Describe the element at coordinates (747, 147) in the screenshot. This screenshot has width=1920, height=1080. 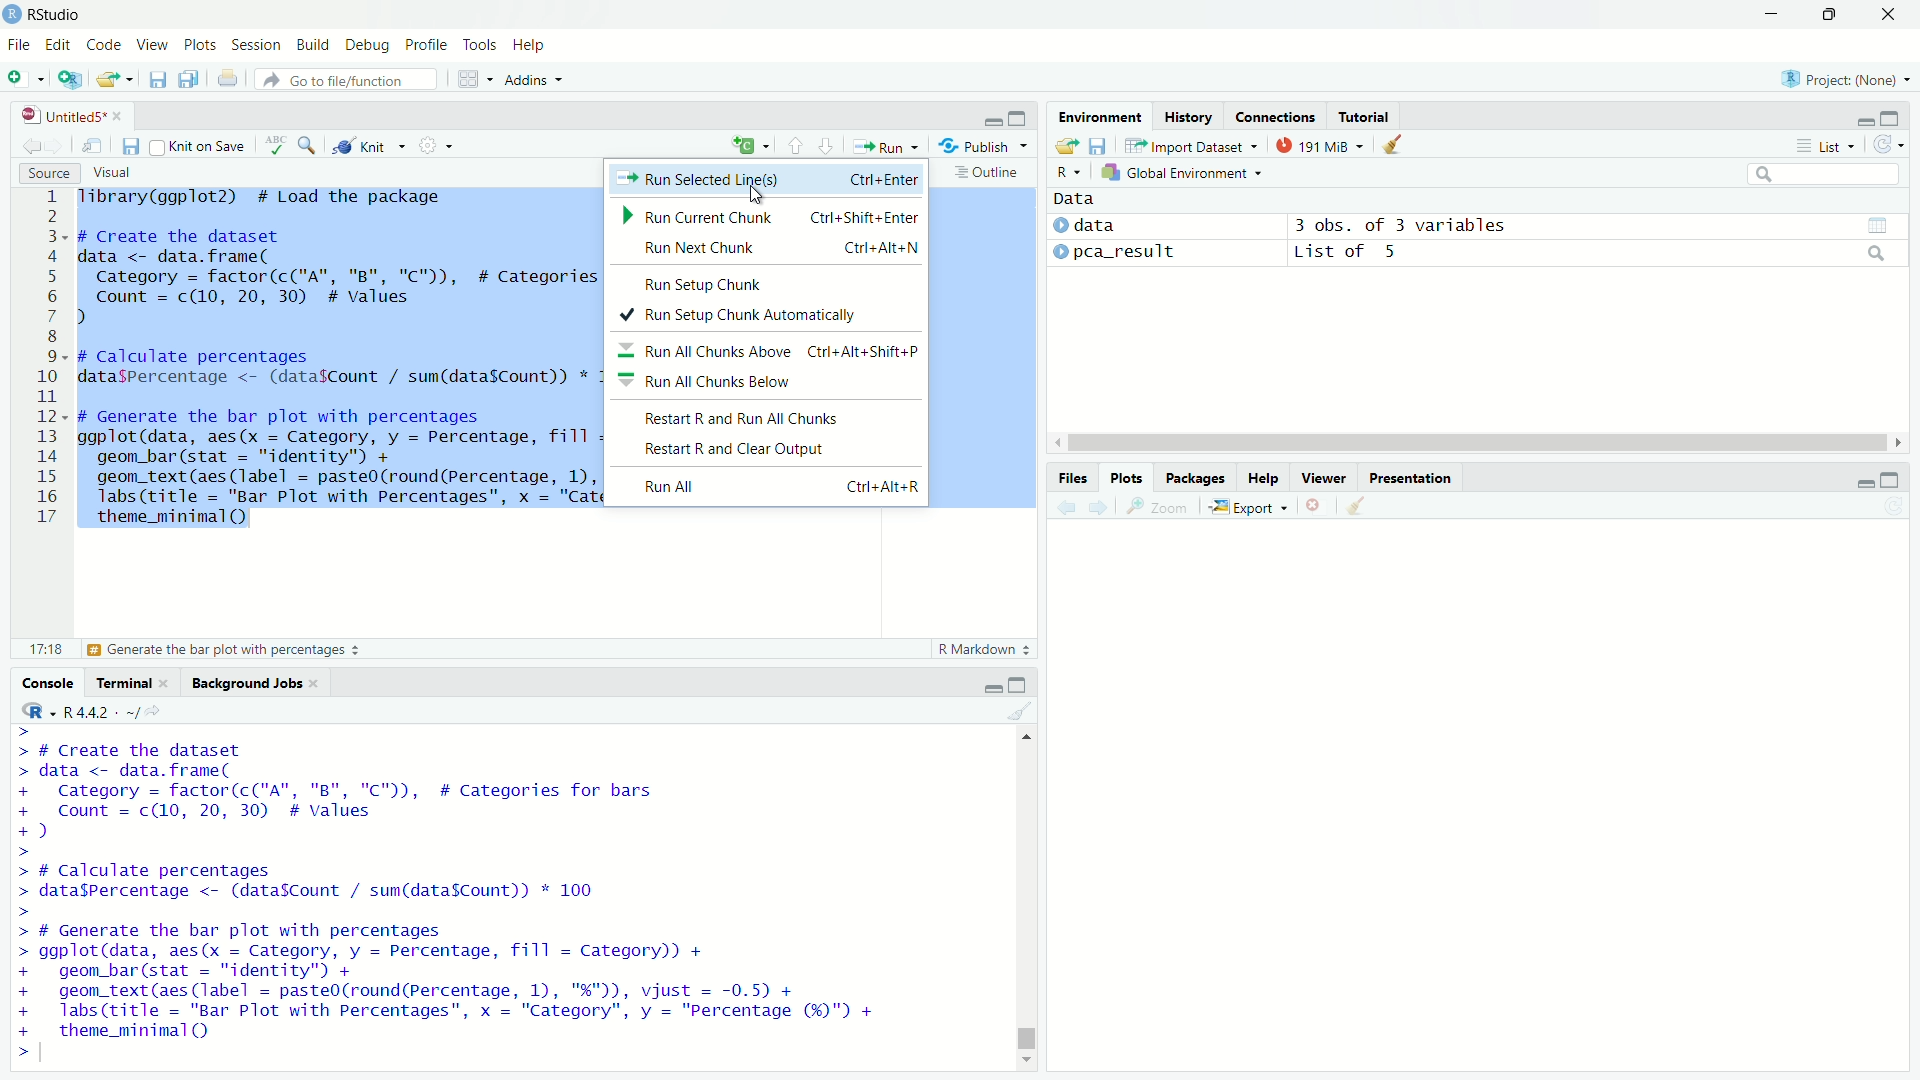
I see `language select` at that location.